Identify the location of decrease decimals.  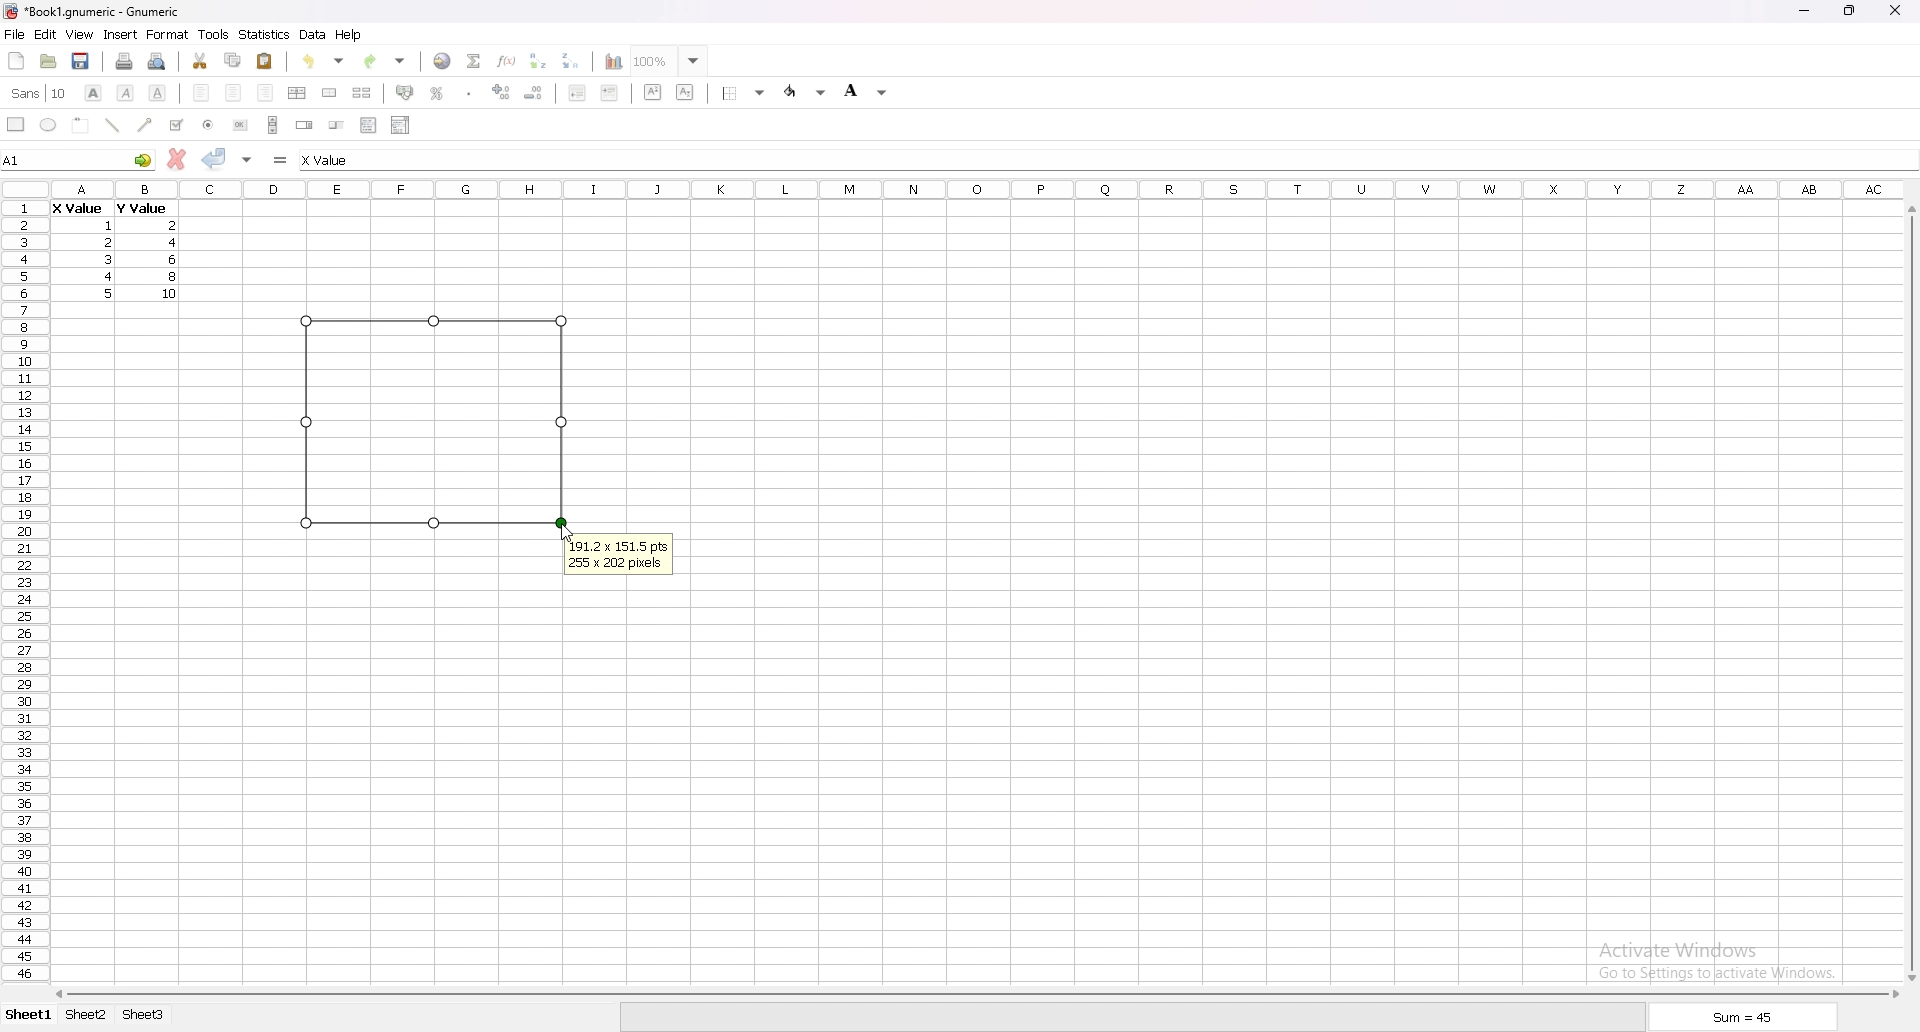
(534, 93).